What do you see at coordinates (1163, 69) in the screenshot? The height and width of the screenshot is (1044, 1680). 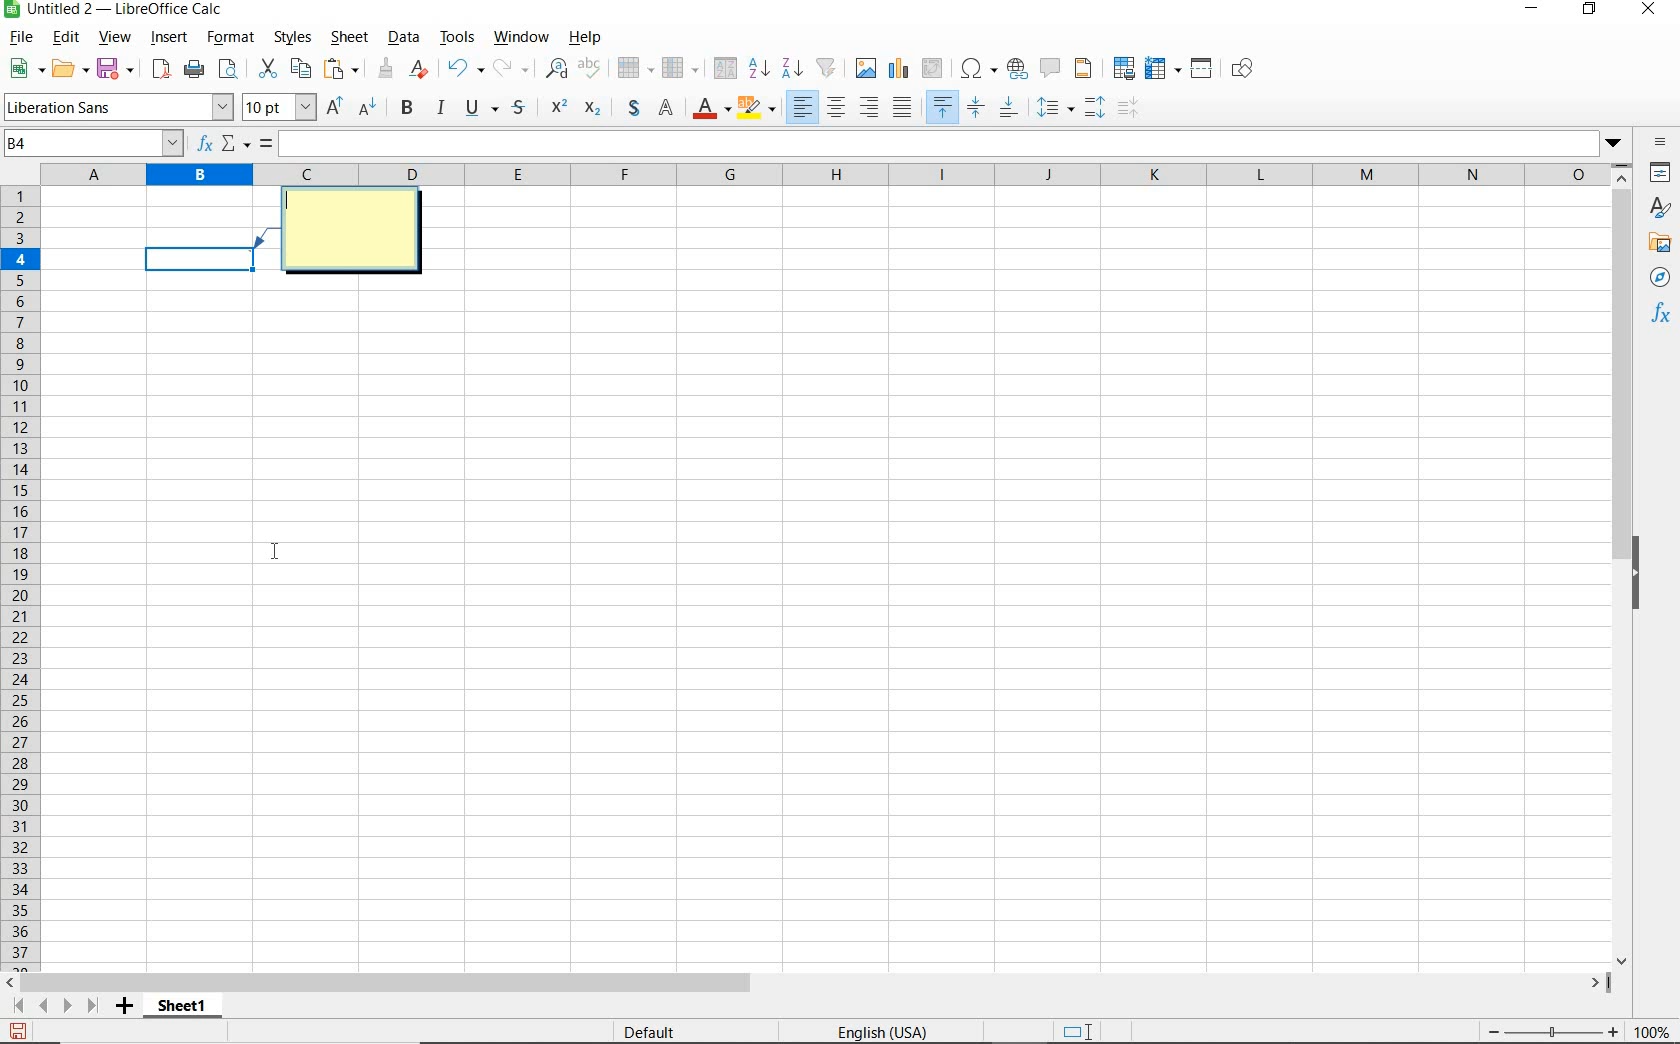 I see `freeze rows and columns` at bounding box center [1163, 69].